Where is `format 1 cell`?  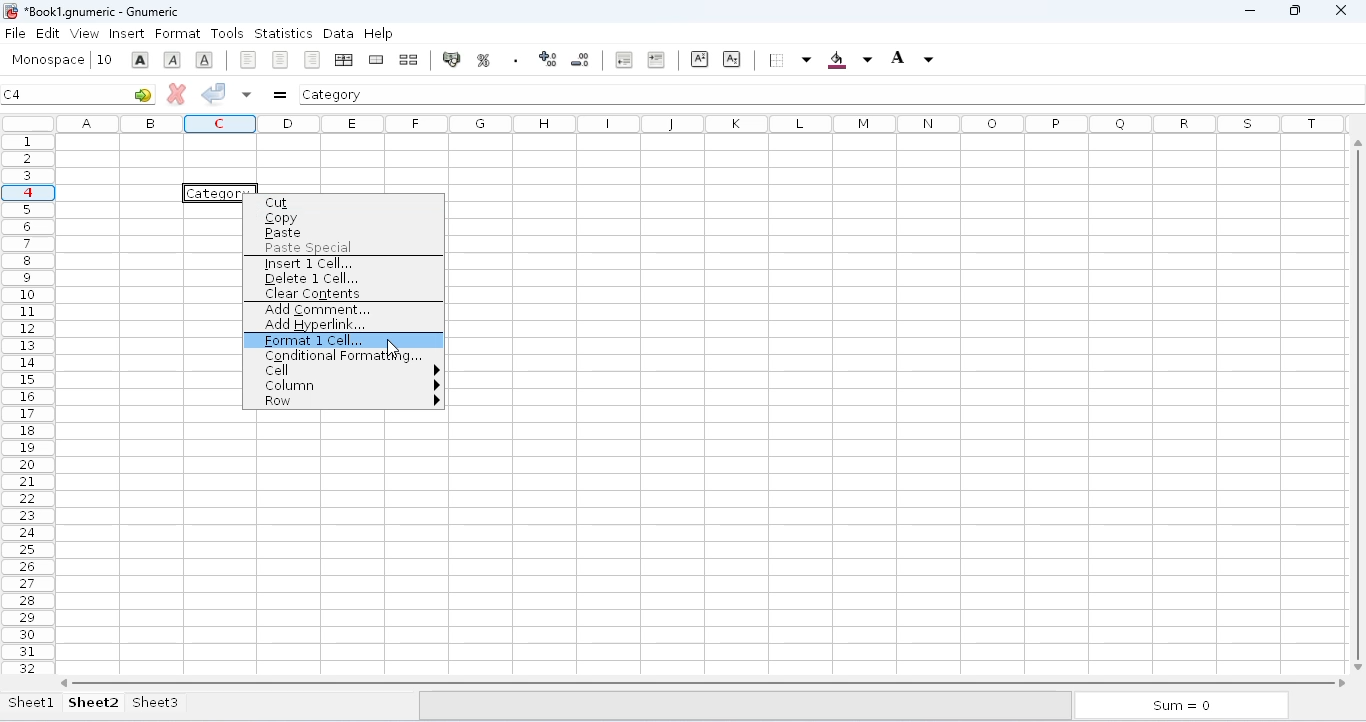
format 1 cell is located at coordinates (343, 341).